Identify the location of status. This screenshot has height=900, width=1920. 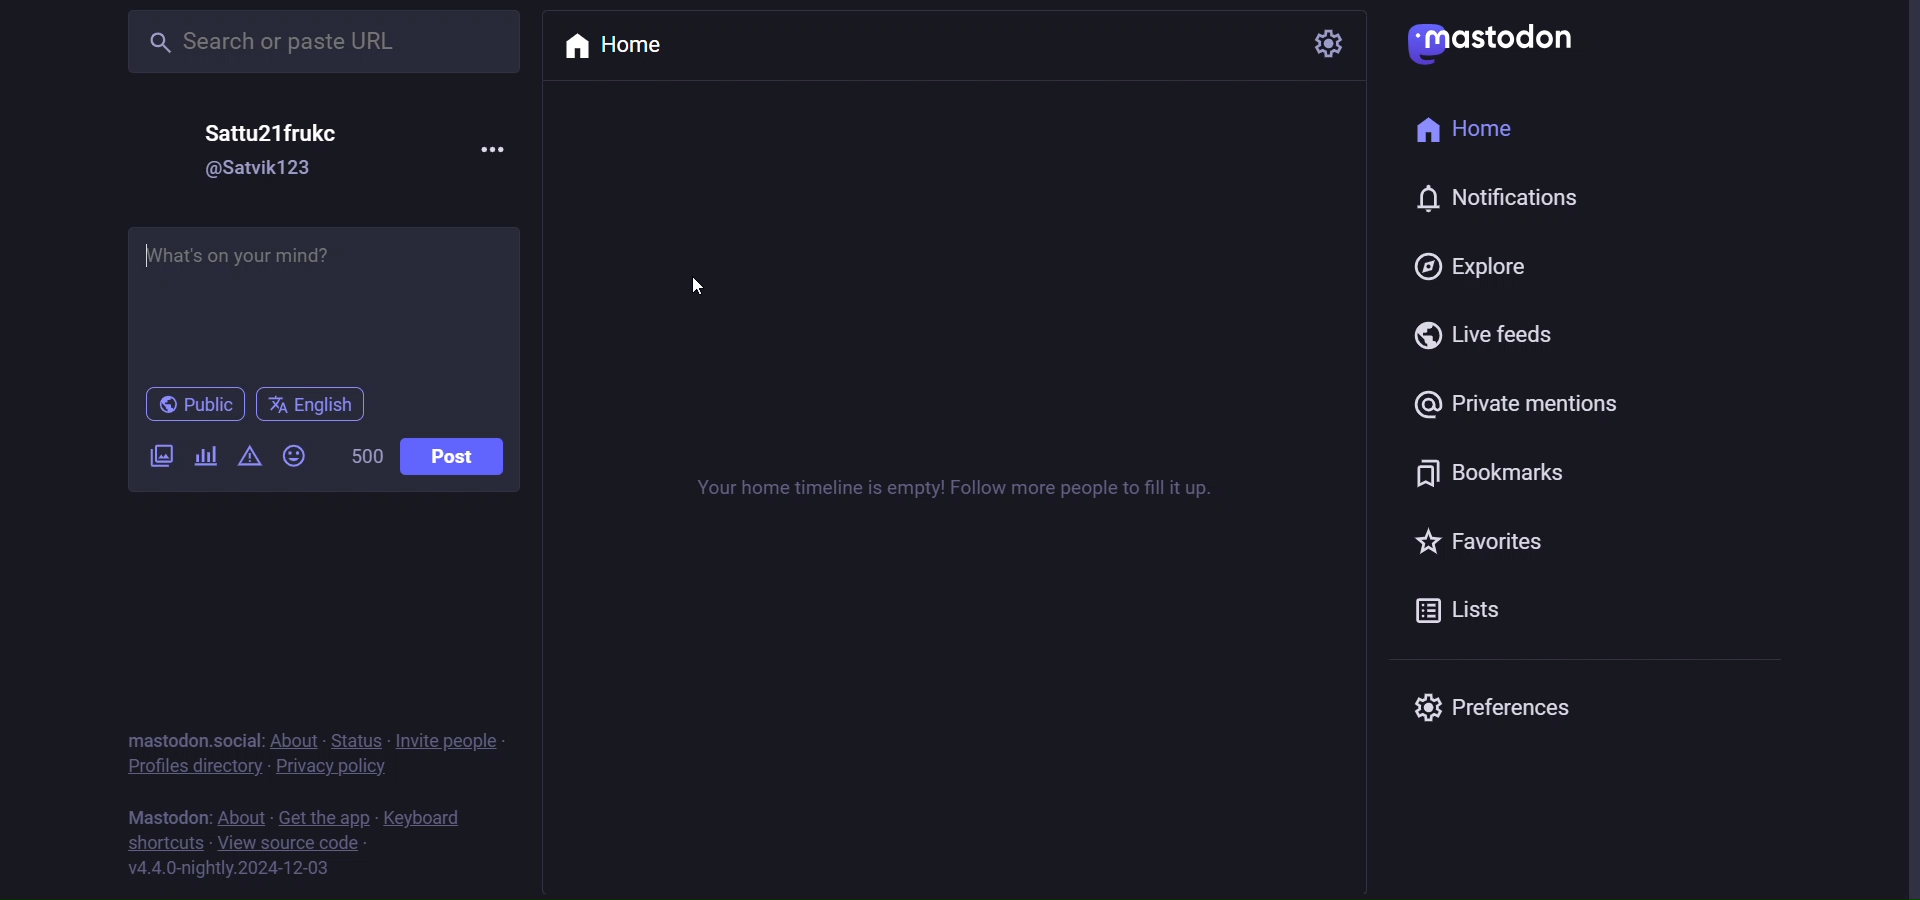
(358, 741).